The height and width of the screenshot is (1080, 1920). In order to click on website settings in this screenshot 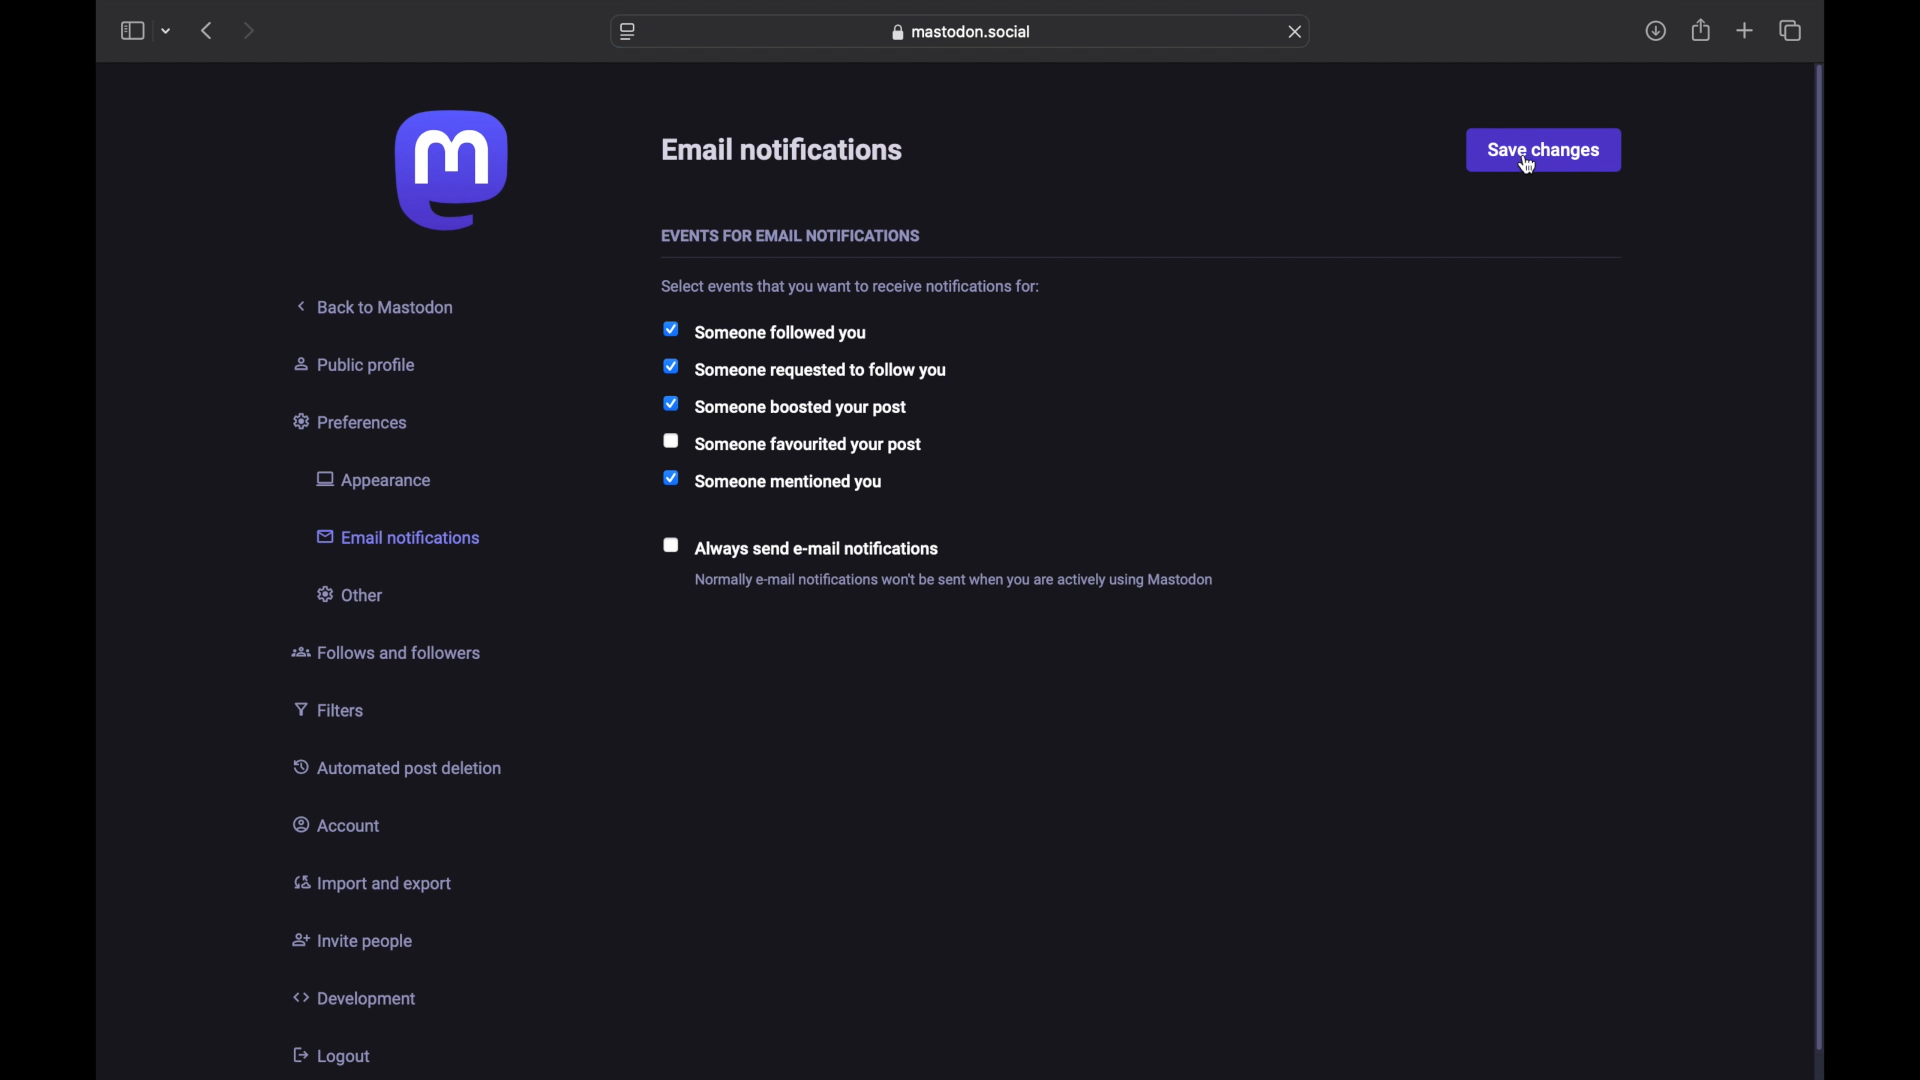, I will do `click(628, 31)`.